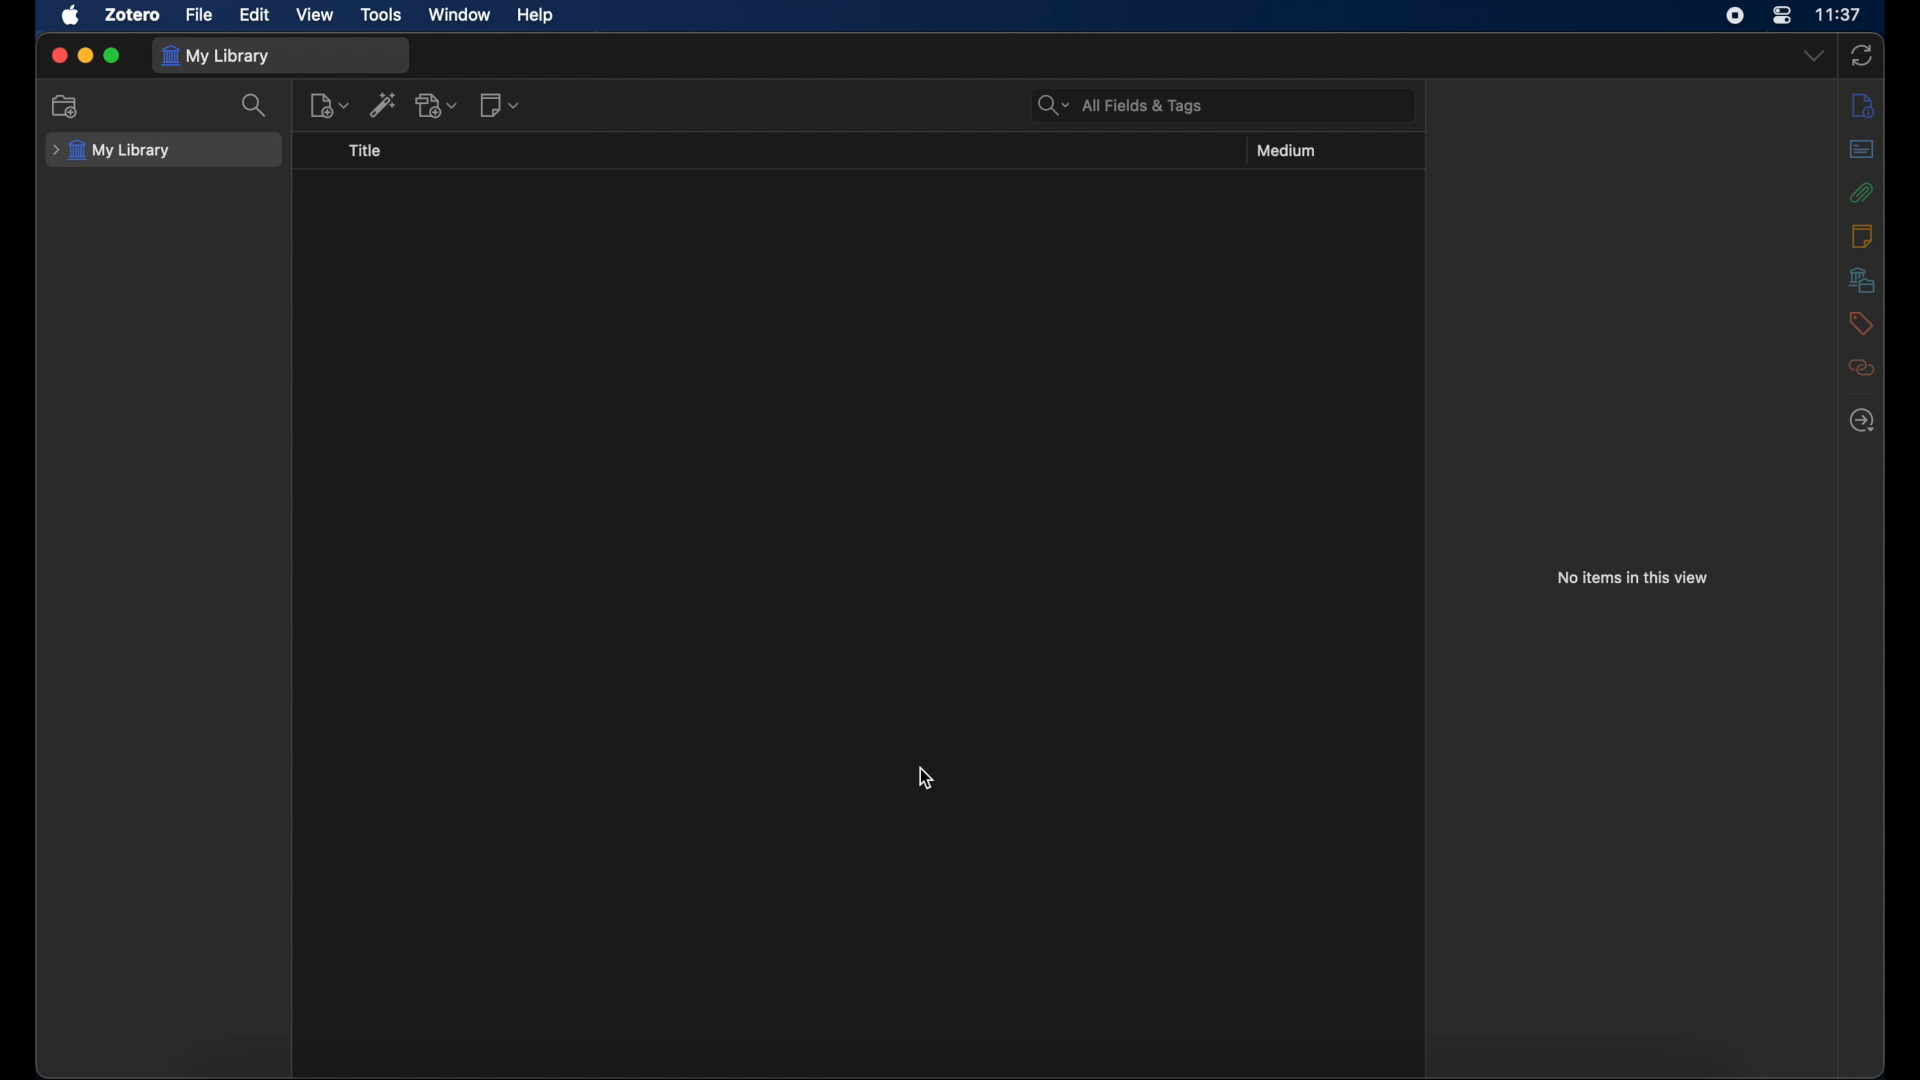  Describe the element at coordinates (1862, 55) in the screenshot. I see `sync` at that location.